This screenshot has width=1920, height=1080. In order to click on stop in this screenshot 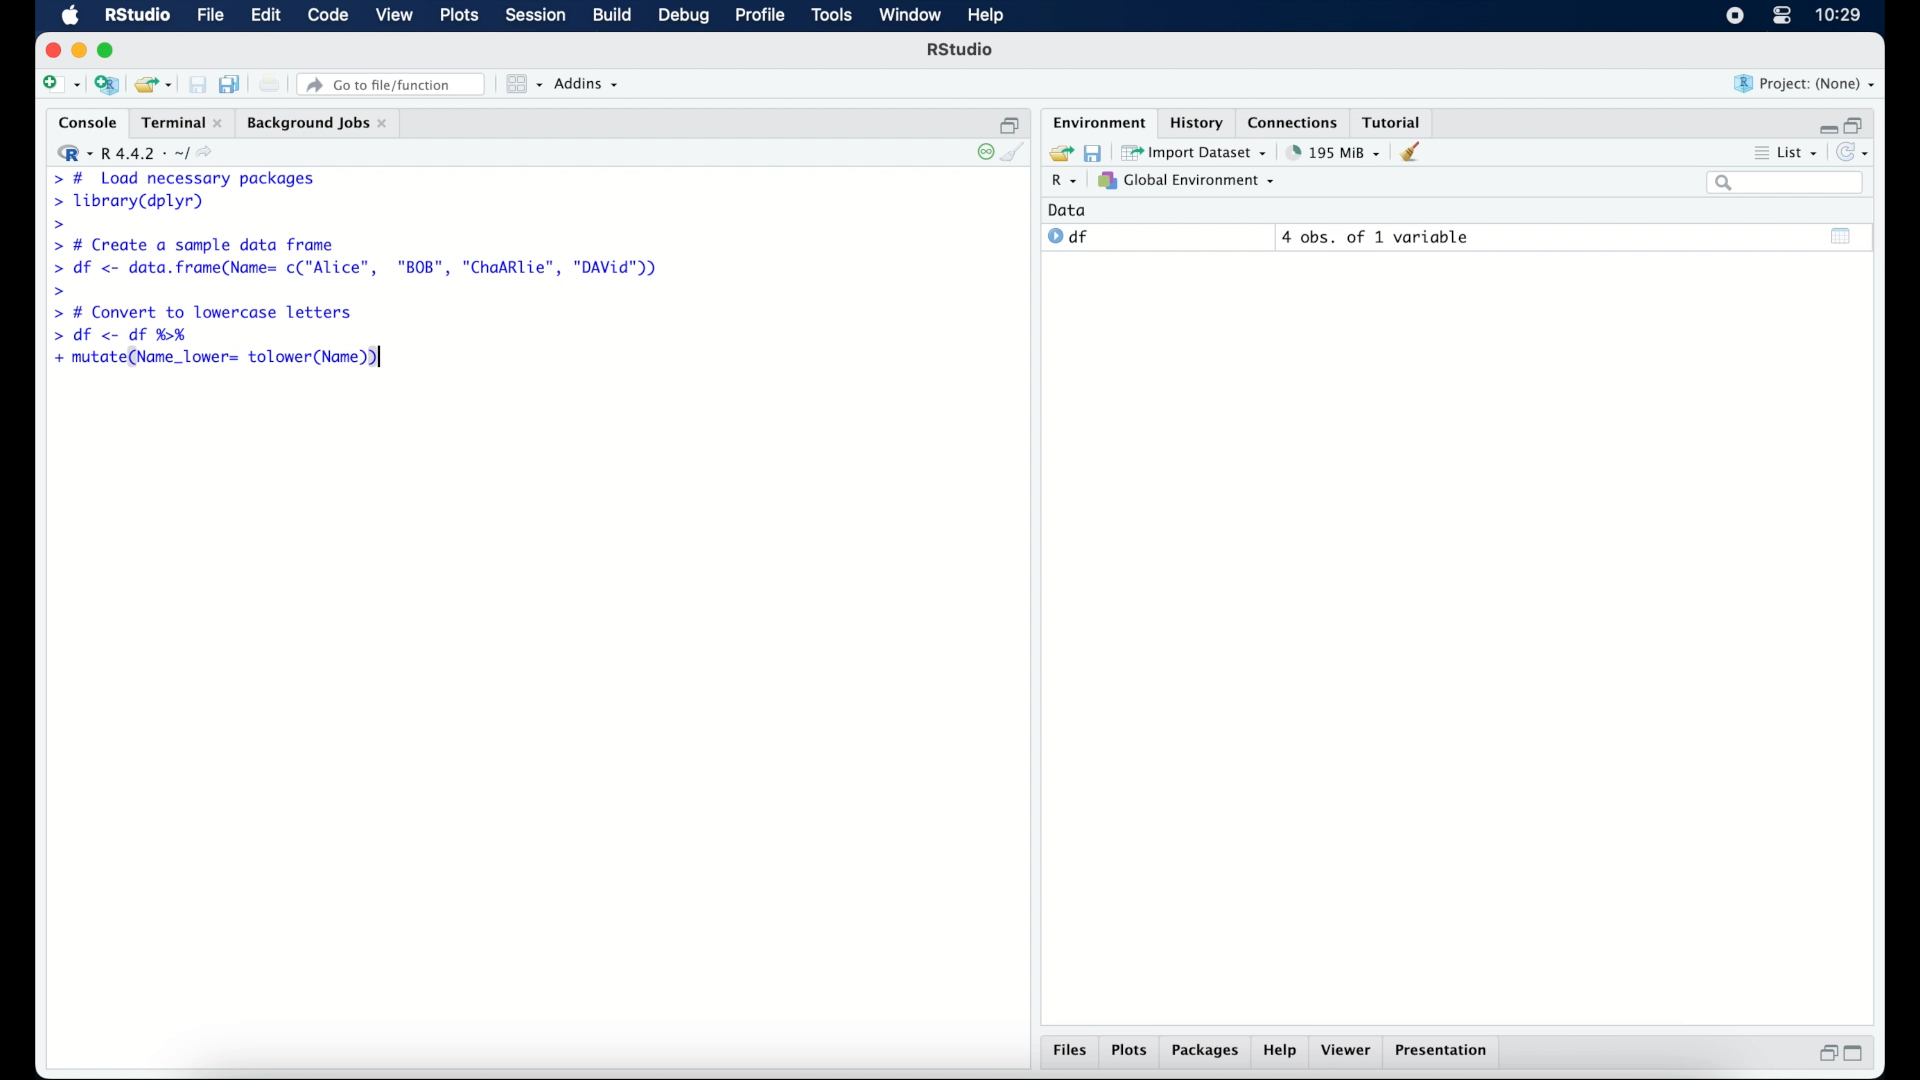, I will do `click(982, 152)`.